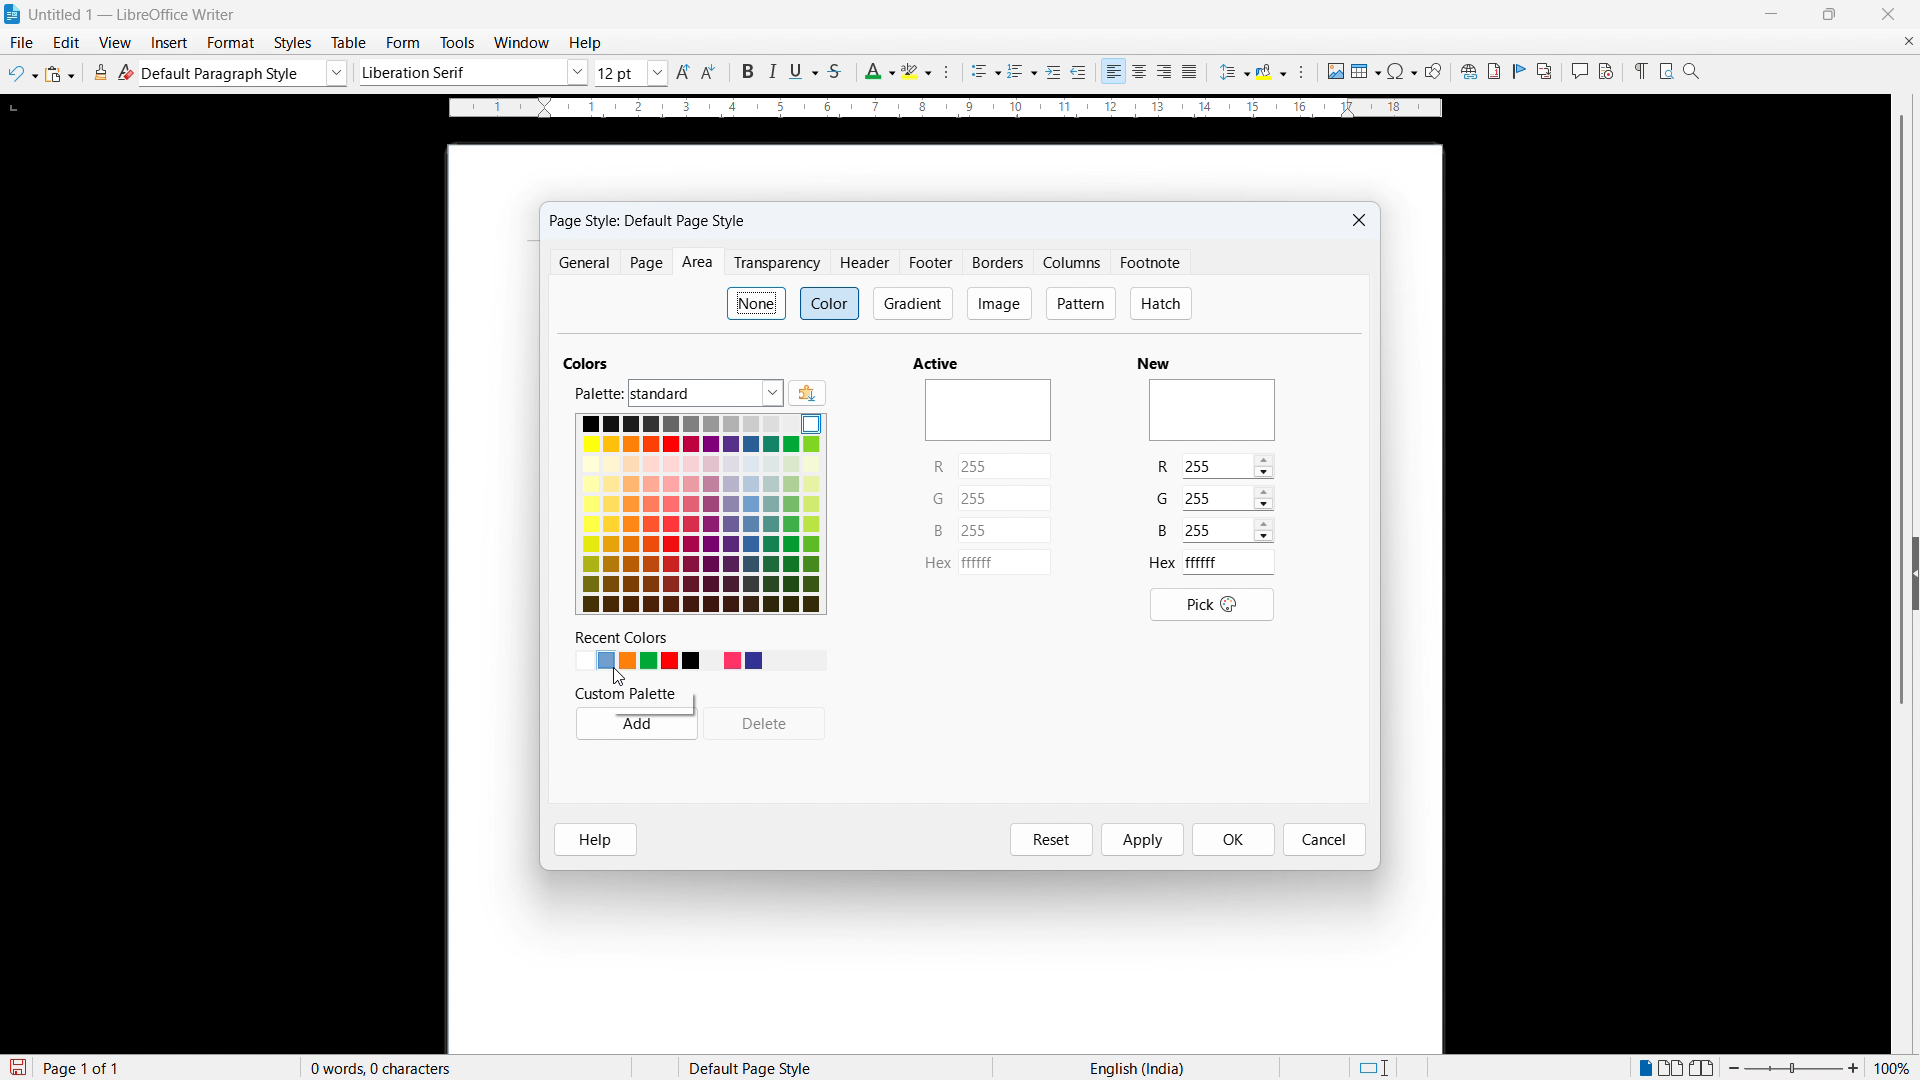 Image resolution: width=1920 pixels, height=1080 pixels. What do you see at coordinates (623, 694) in the screenshot?
I see `custom palette` at bounding box center [623, 694].